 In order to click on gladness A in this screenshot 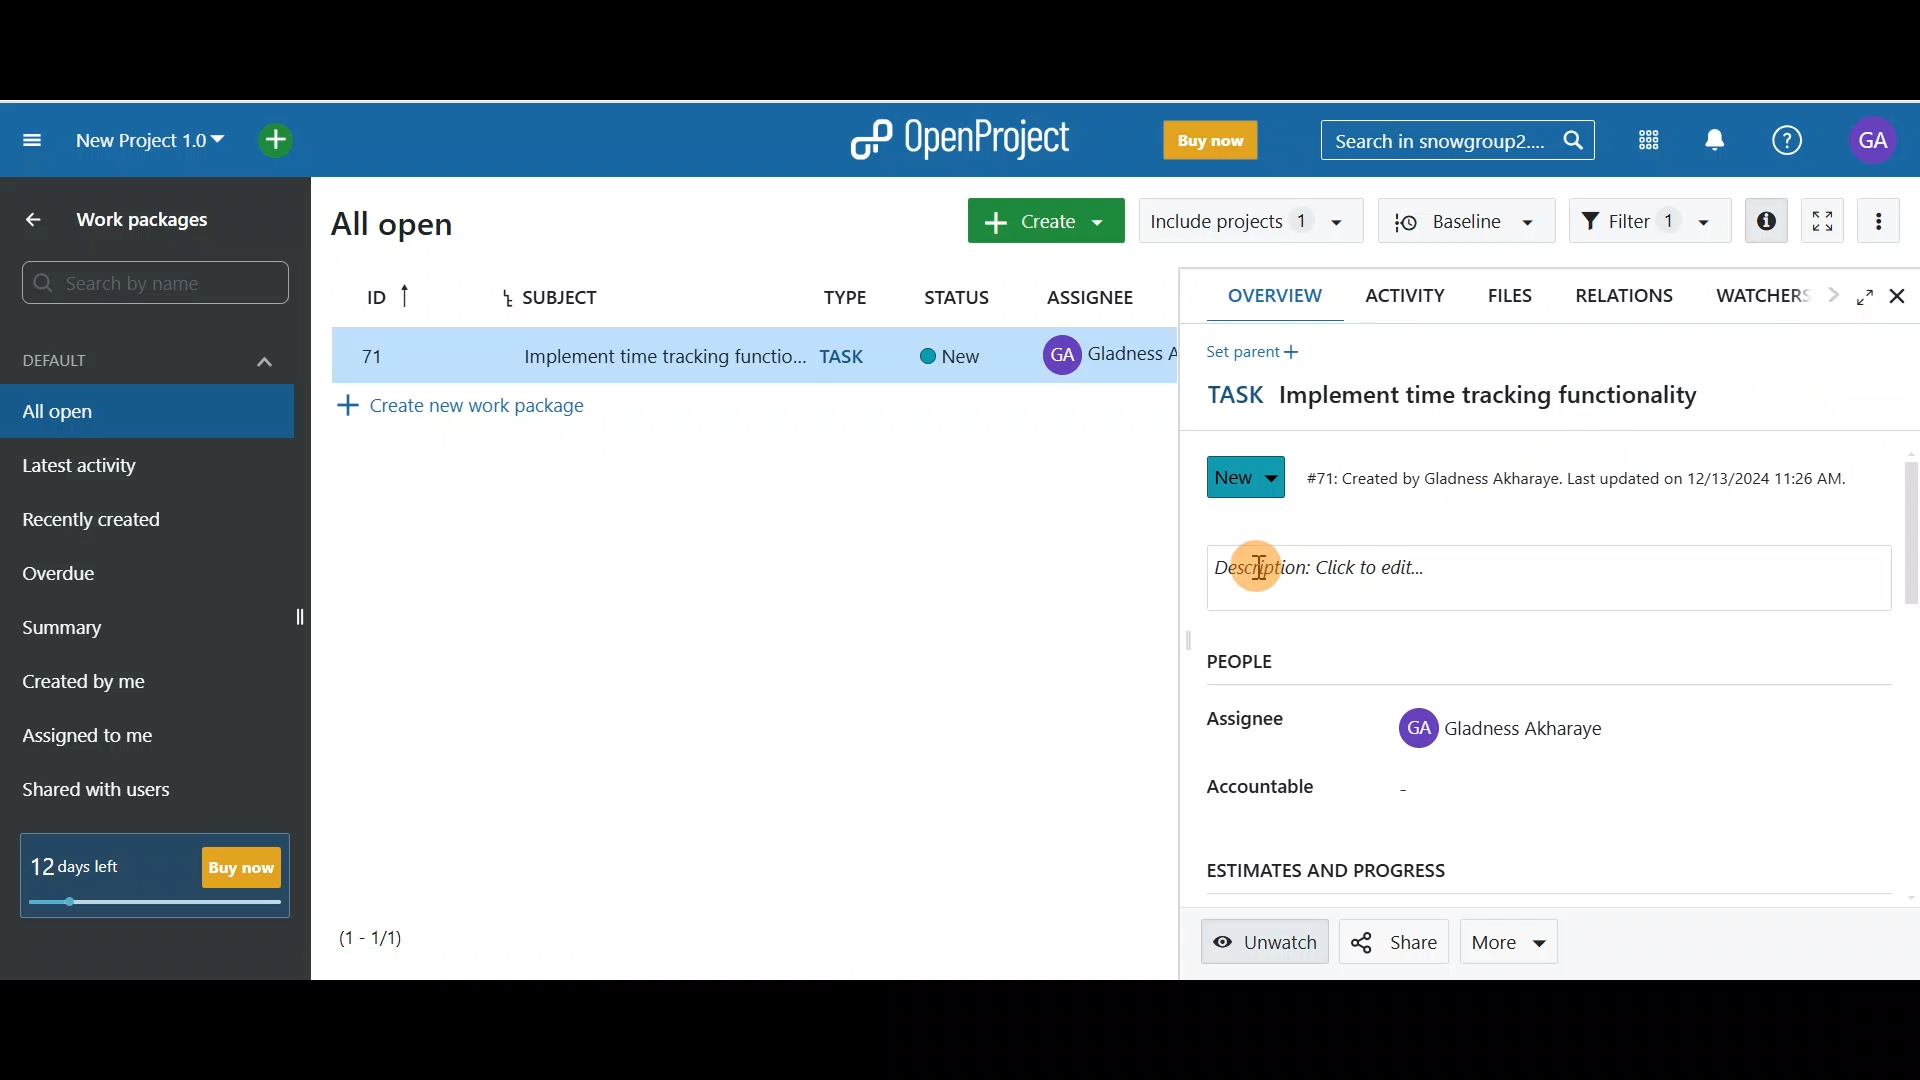, I will do `click(1134, 353)`.